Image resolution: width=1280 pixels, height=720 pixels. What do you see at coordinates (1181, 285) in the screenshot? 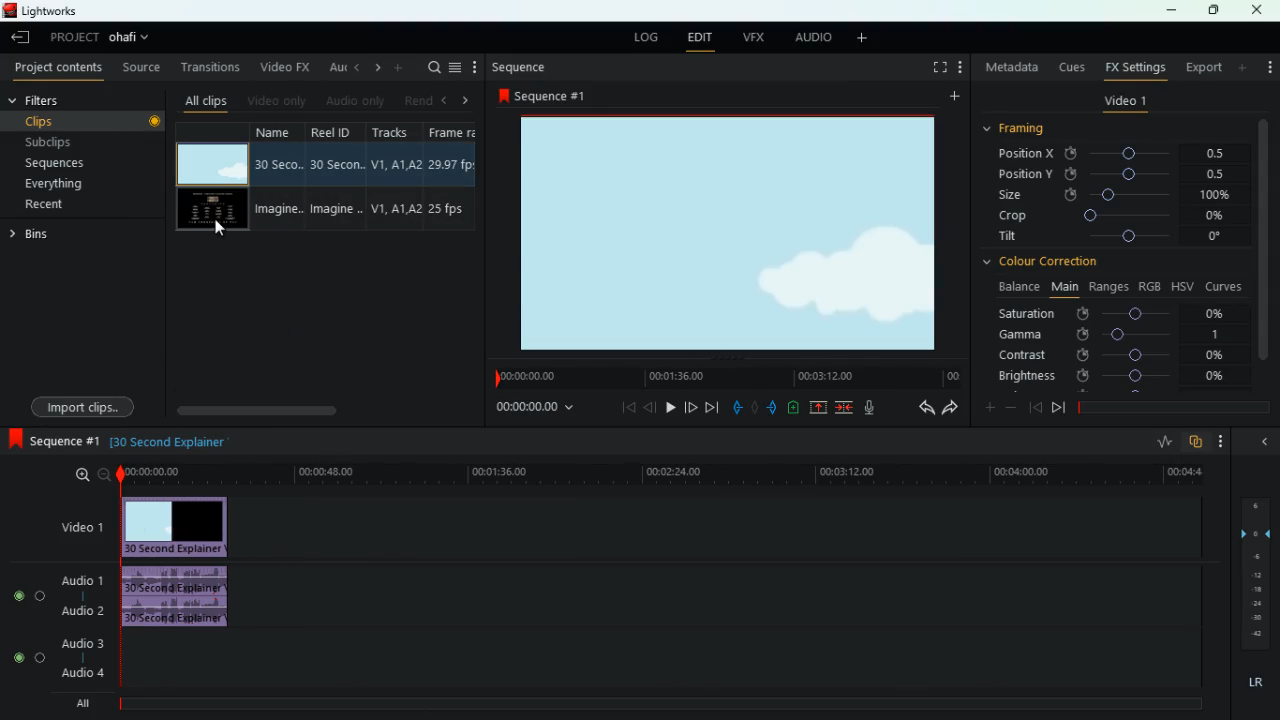
I see `hsv` at bounding box center [1181, 285].